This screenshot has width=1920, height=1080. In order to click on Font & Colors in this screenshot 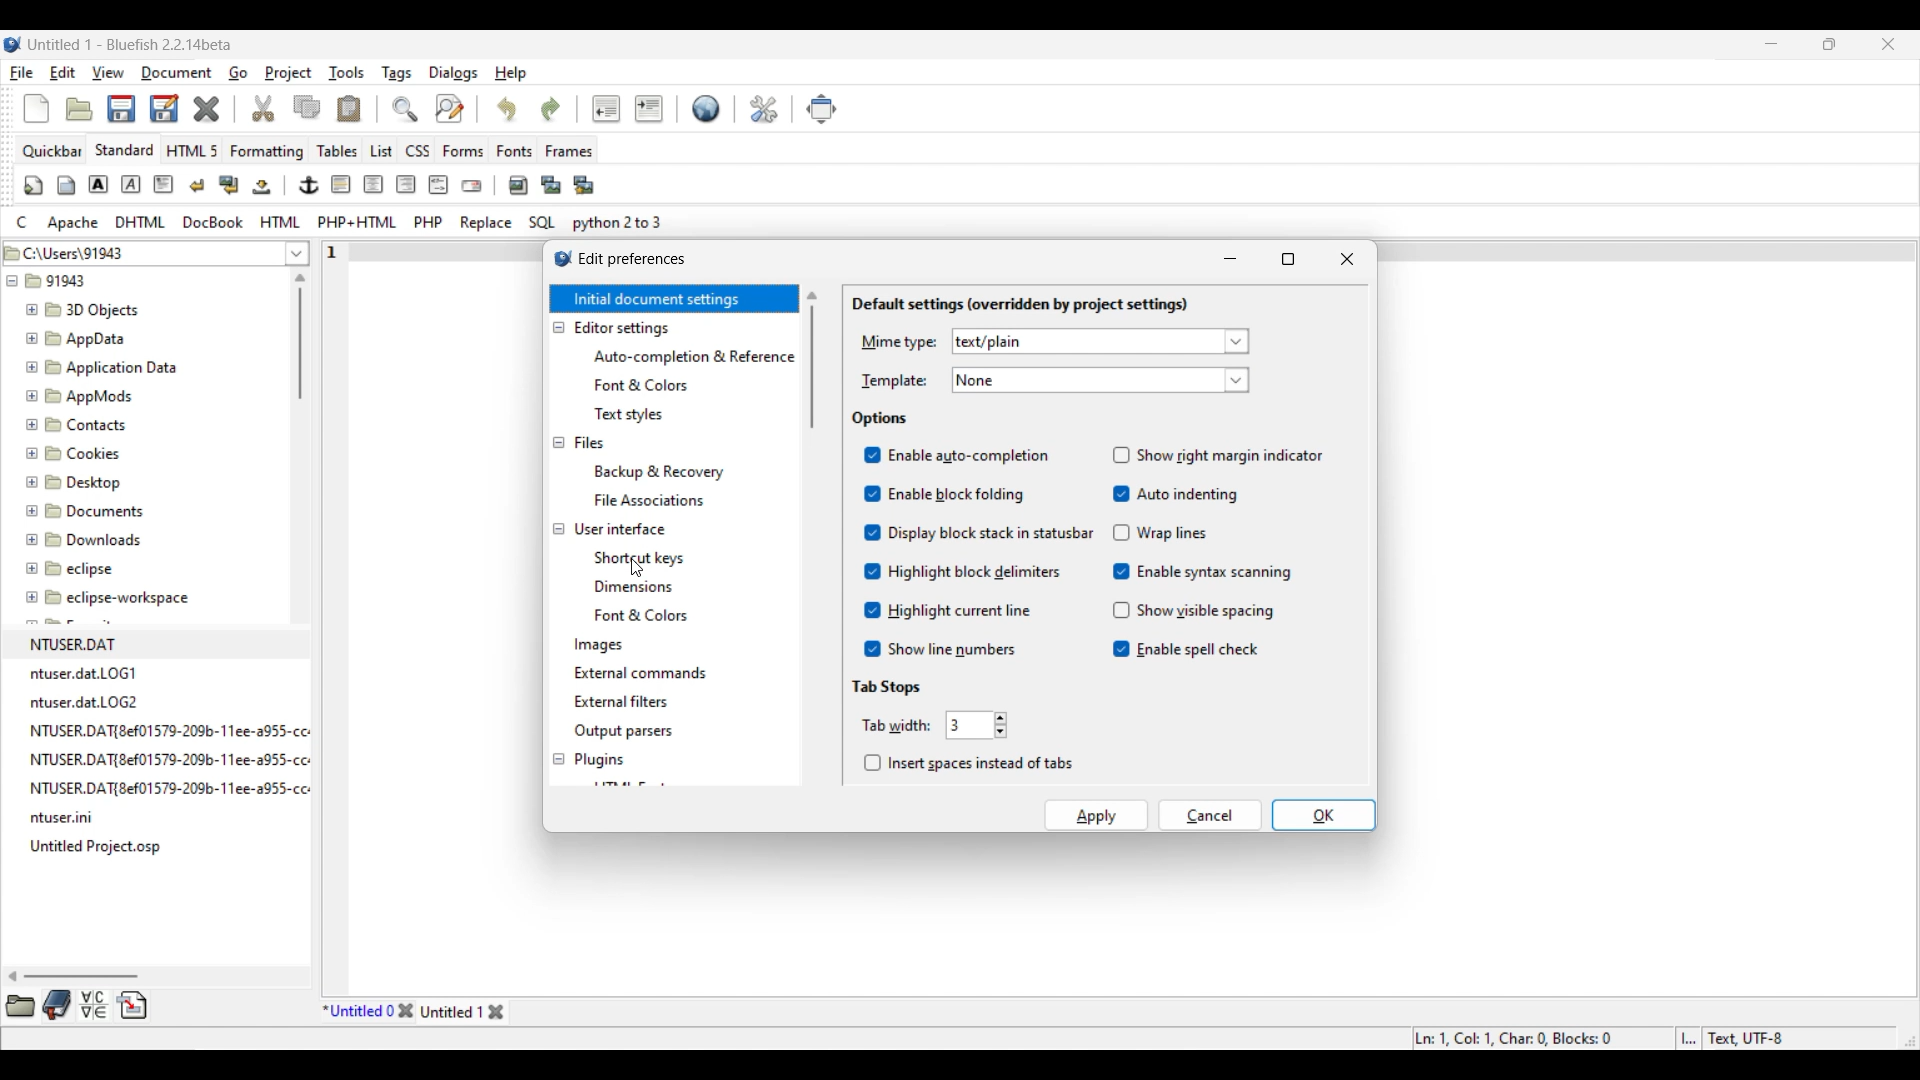, I will do `click(642, 386)`.